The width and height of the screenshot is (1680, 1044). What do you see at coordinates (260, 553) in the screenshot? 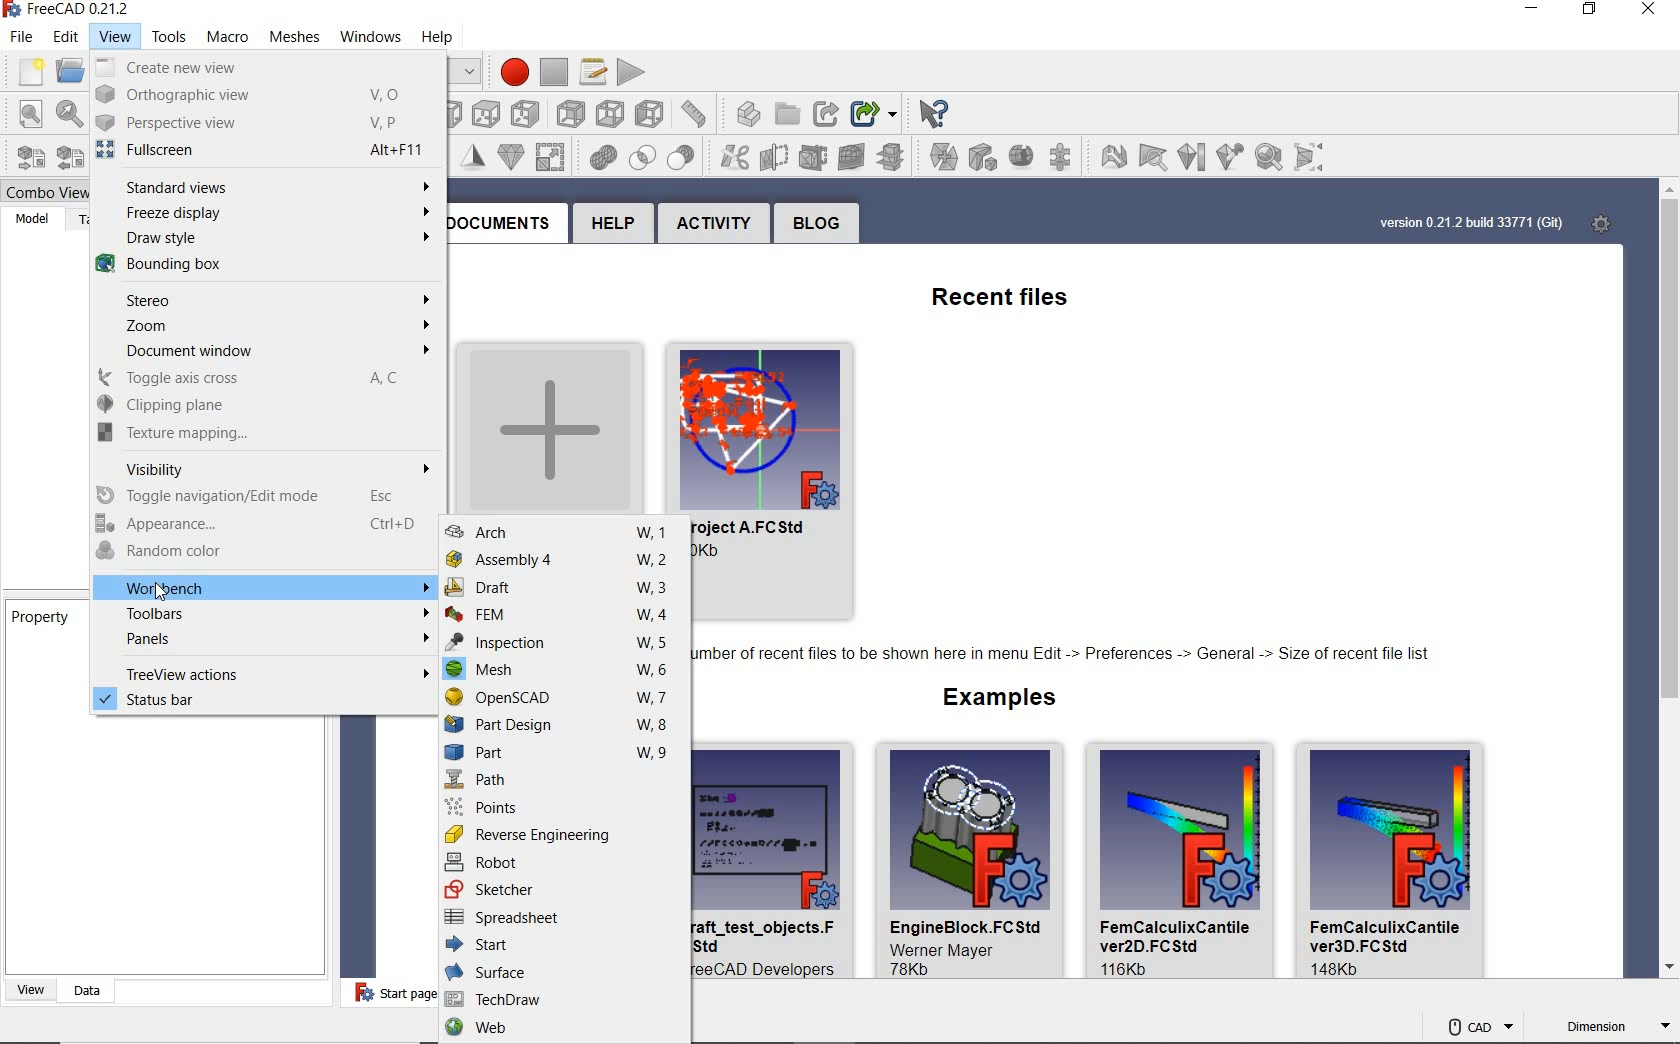
I see `random color` at bounding box center [260, 553].